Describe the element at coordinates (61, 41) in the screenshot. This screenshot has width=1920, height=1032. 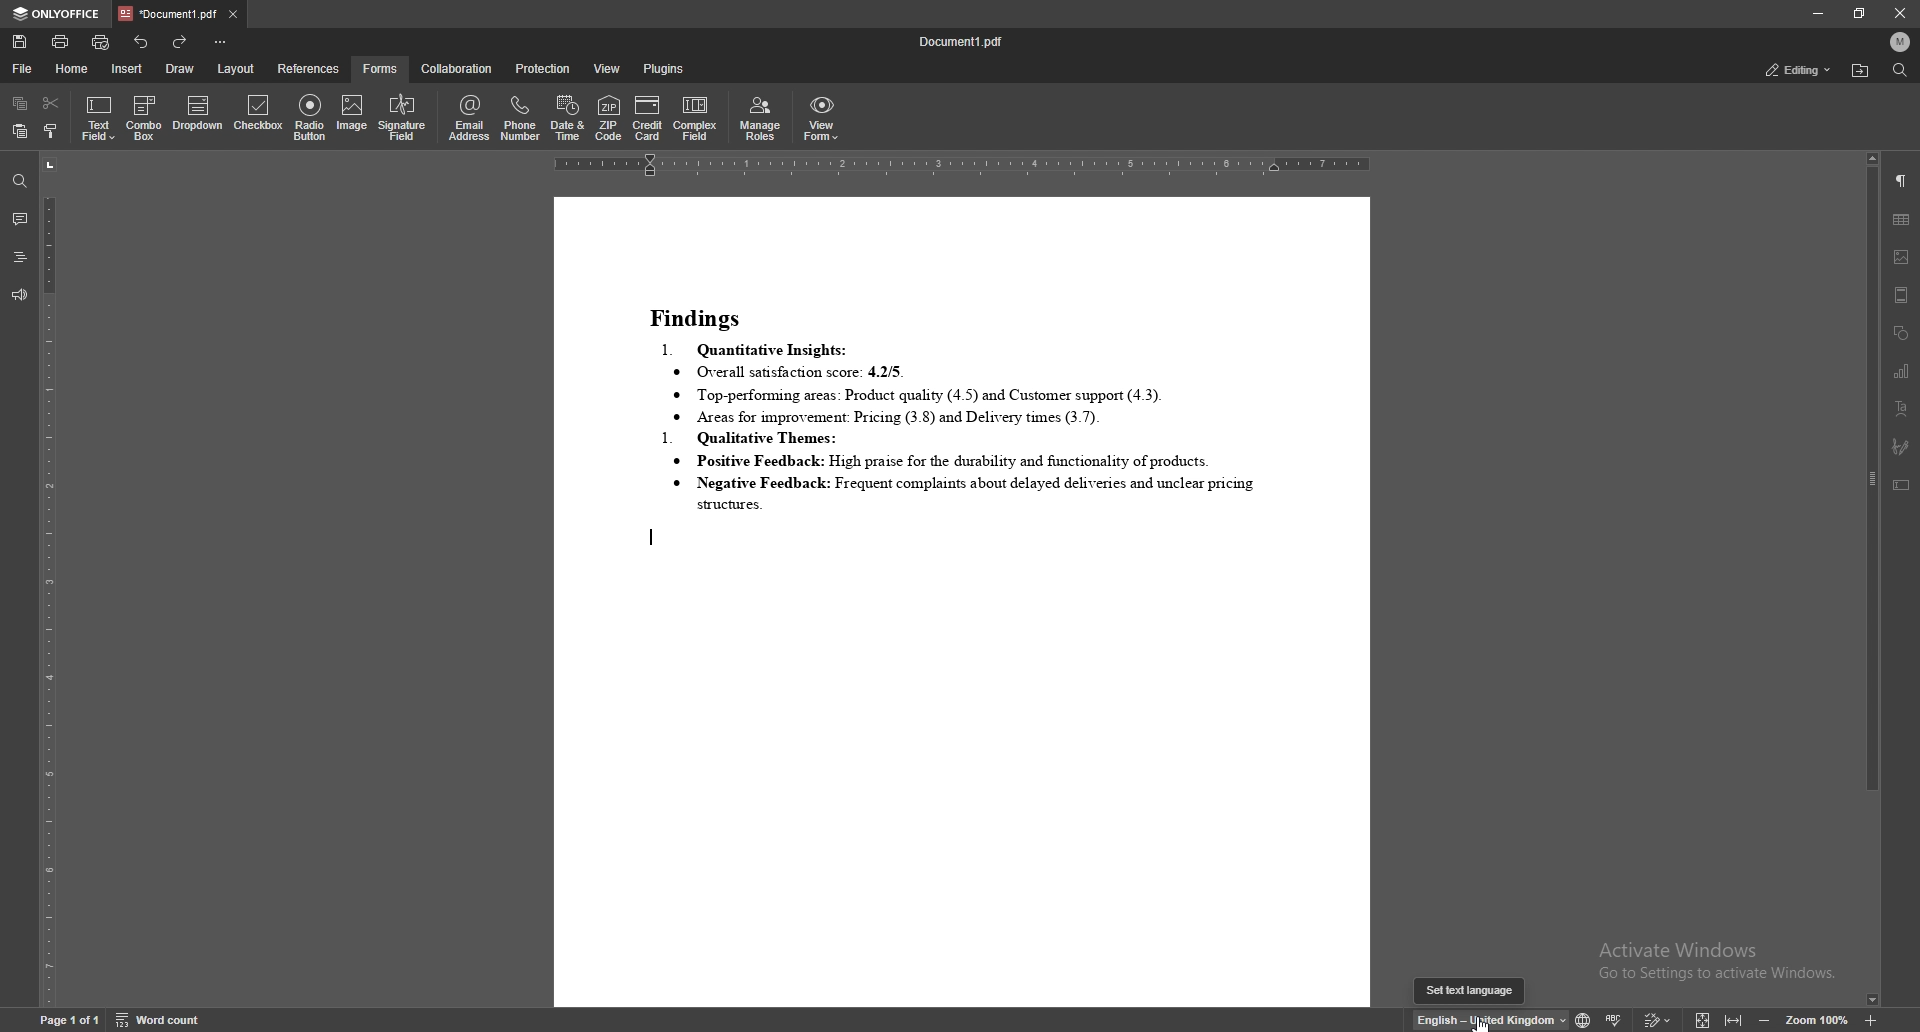
I see `print` at that location.